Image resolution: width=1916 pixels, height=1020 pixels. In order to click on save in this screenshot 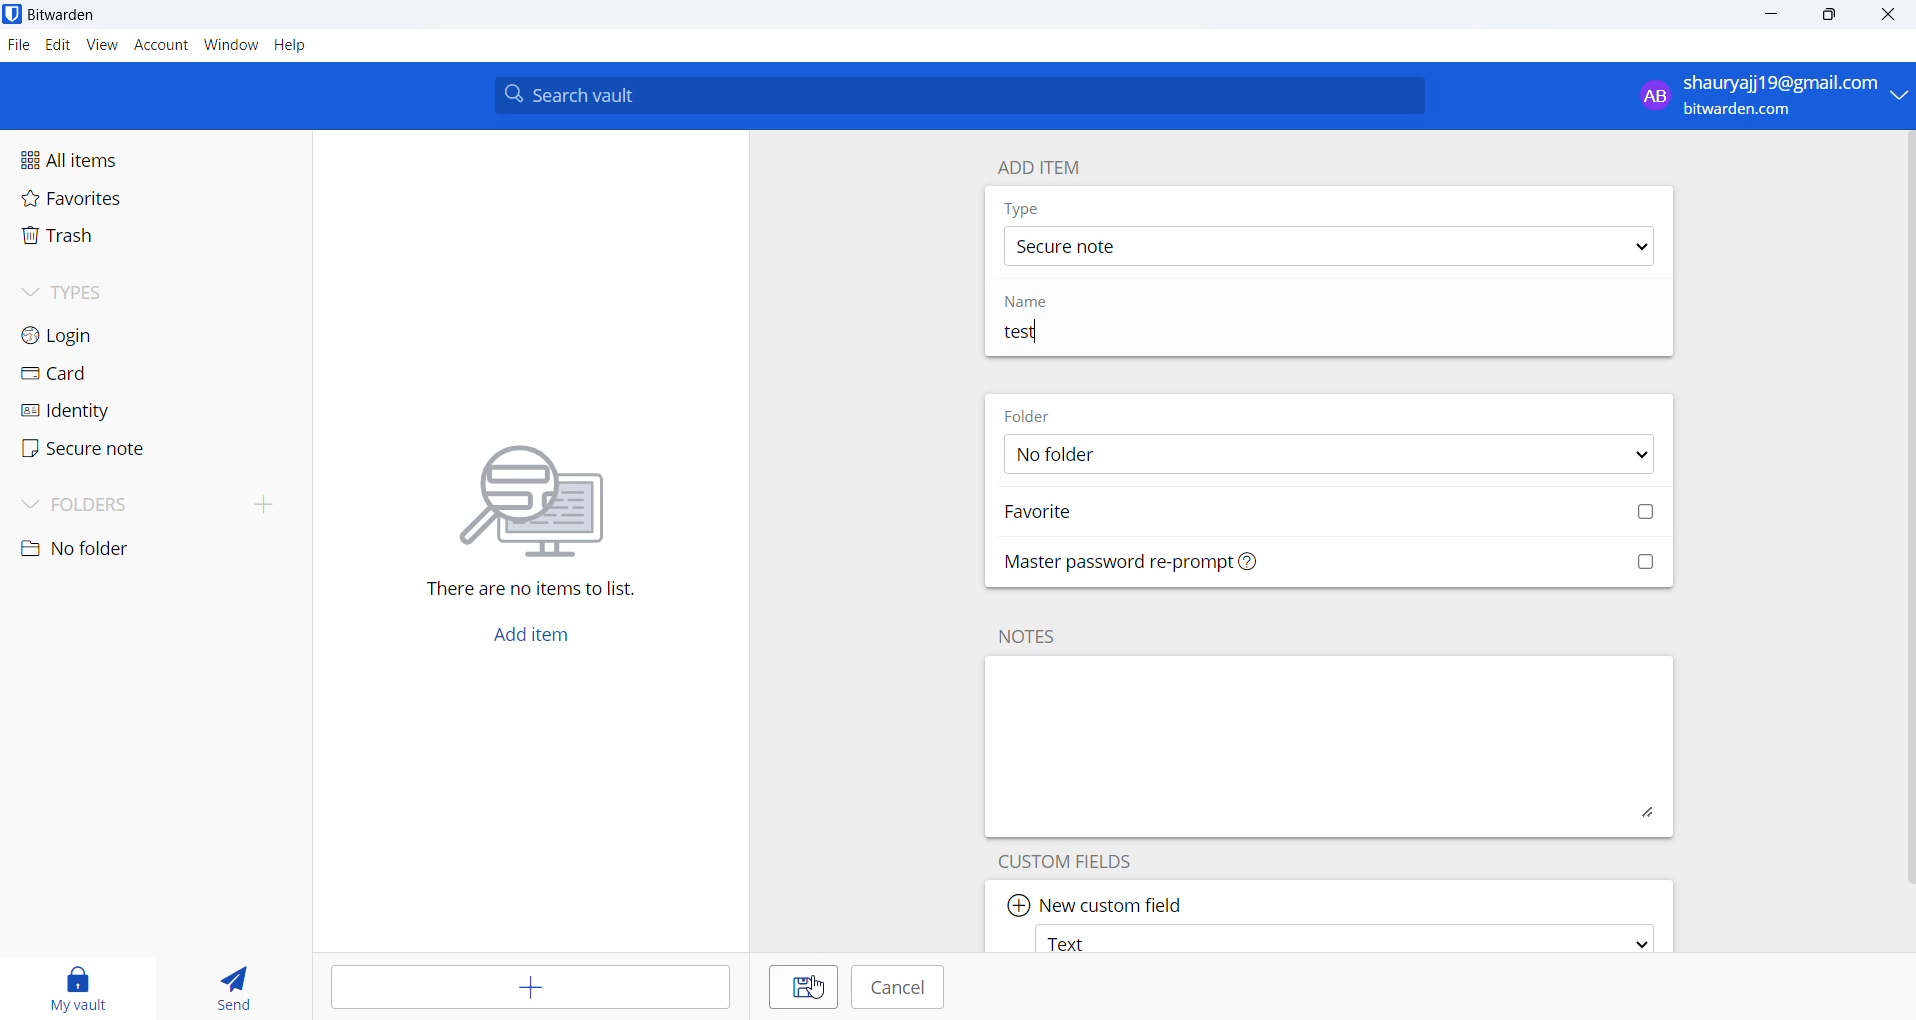, I will do `click(816, 988)`.